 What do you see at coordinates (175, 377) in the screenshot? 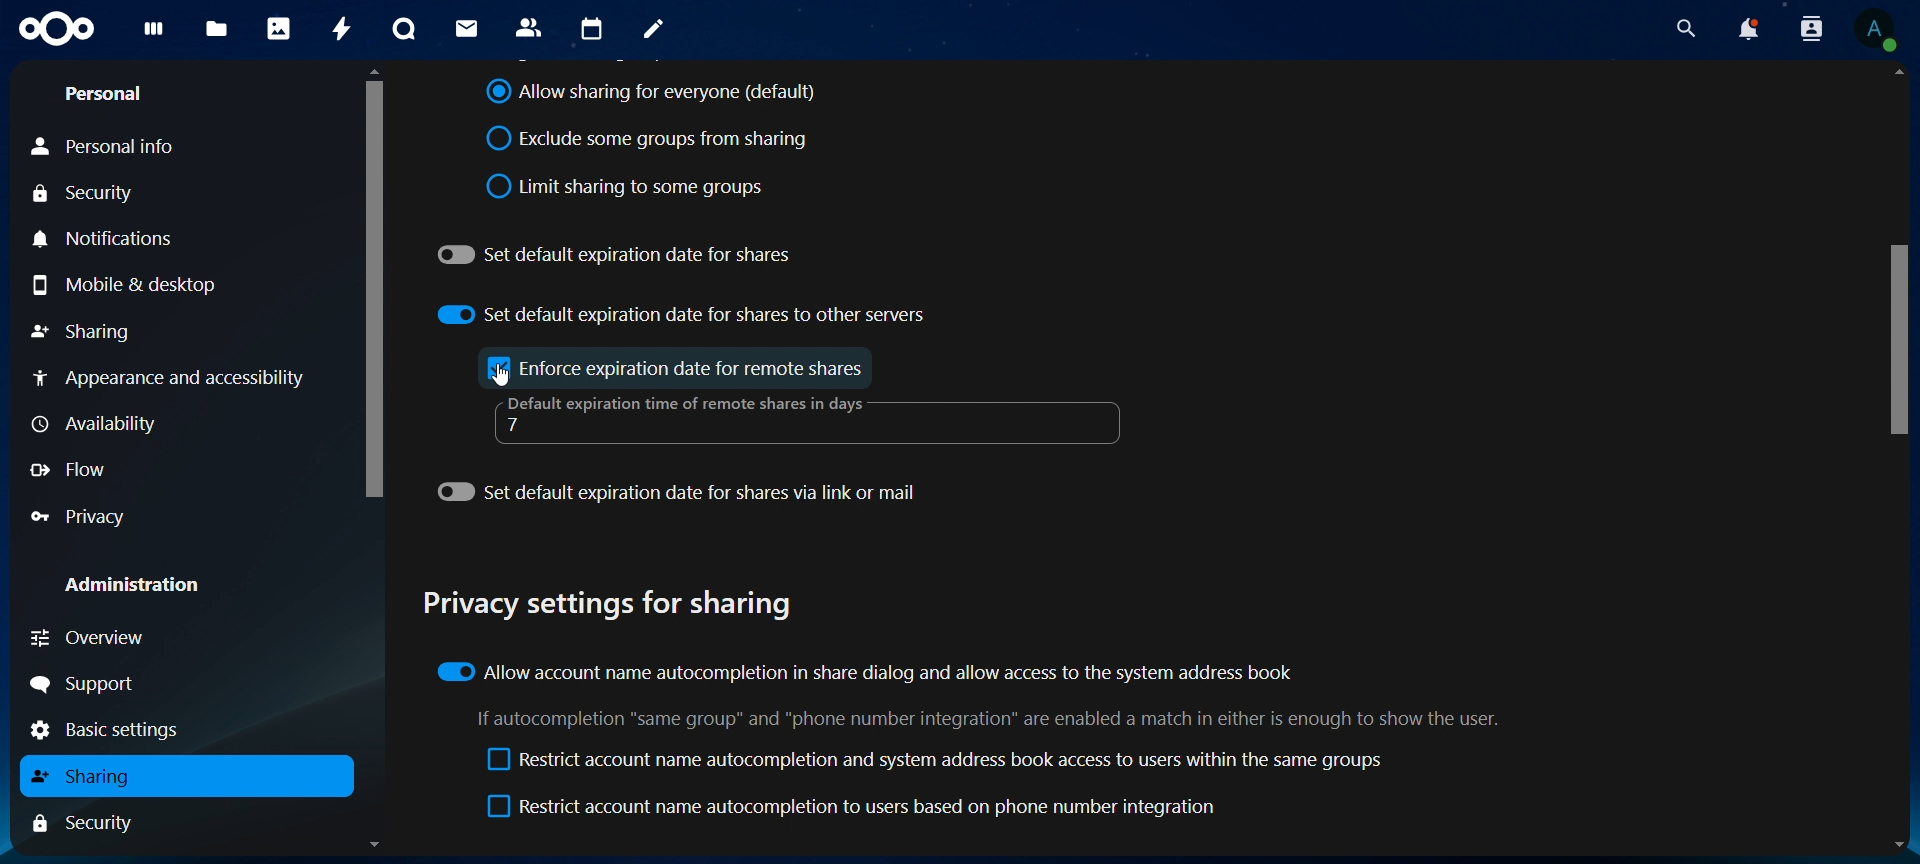
I see `appearance and accessibility` at bounding box center [175, 377].